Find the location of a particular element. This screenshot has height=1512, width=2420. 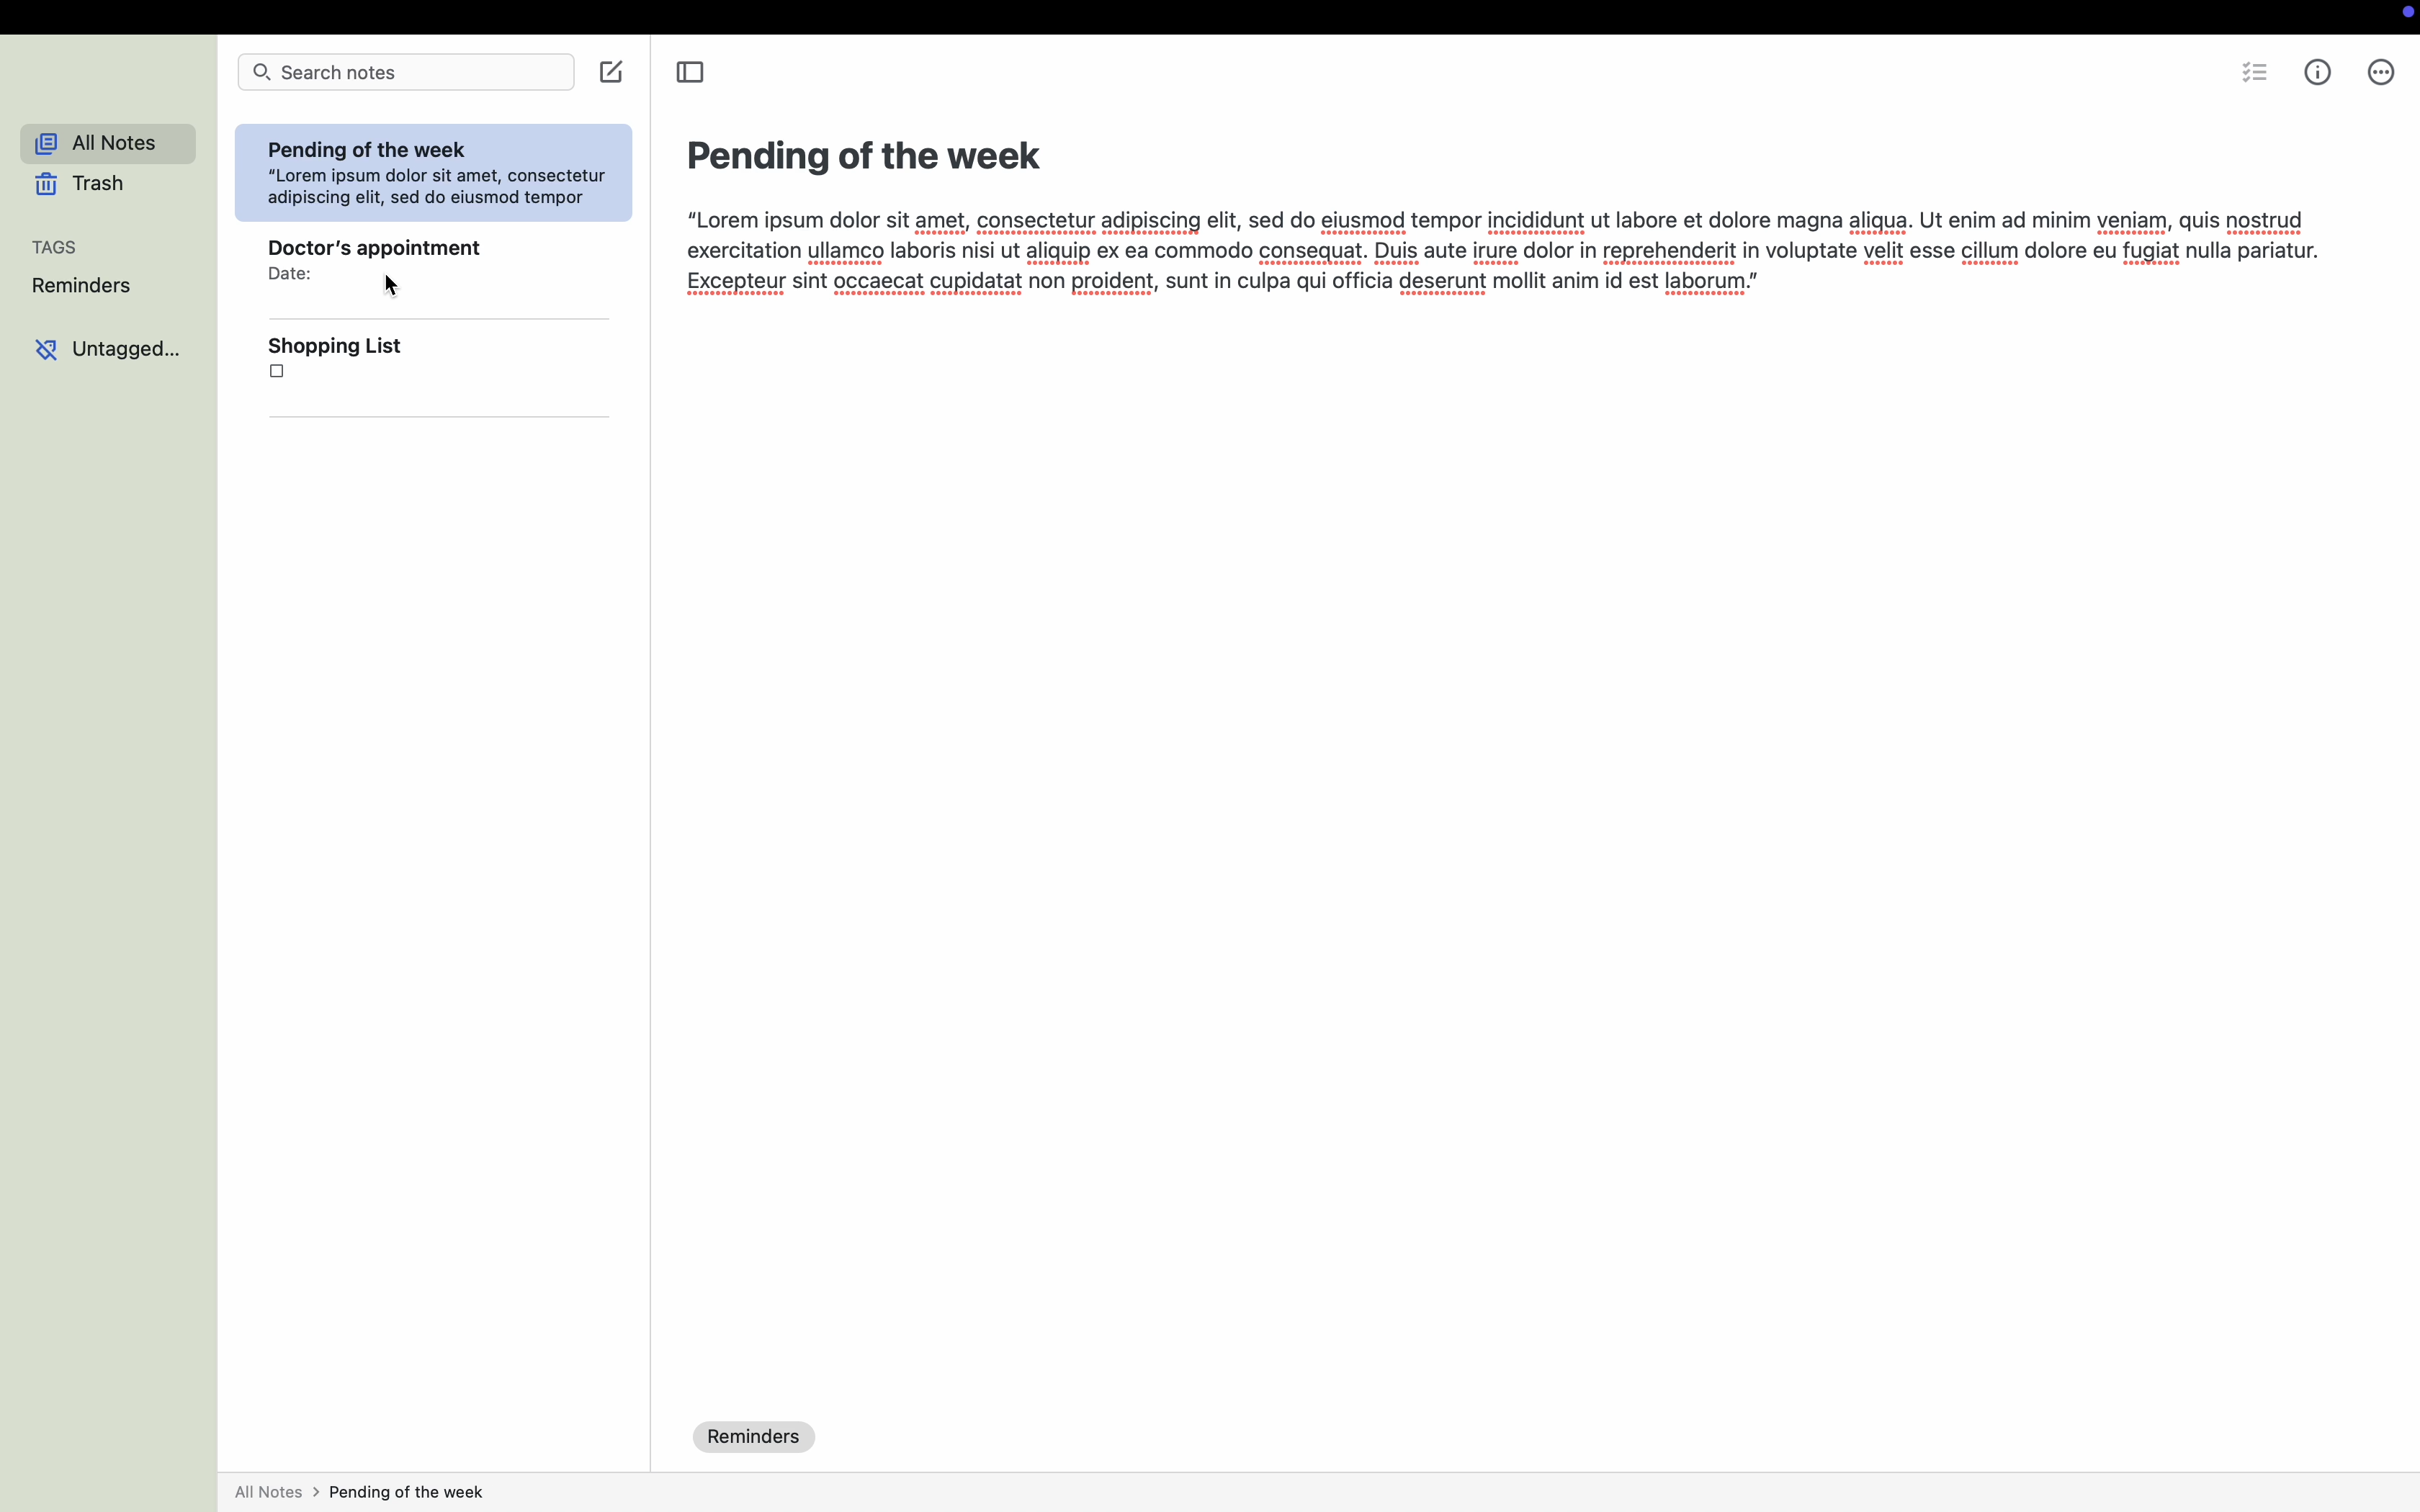

“Lorem ipsum dolor sit amet, consectetur adipiscing elit, sed do efusmod tempor incididunt ut labore et dolore magna aliqua. Ut enim ad minim veniam, quis nostrud
exercitation ullamco laboris nisi ut aliquip ex ea commodo consequat. Duis aute irure dolor in reprehenderit in voluptate velit esse cillum dolore eu fugiat nulla pariatur.
Excepteur sint occaecat cupidatat non proident, sunt in culpa qui officia deserunt mollit anim id est laborum." is located at coordinates (1499, 255).